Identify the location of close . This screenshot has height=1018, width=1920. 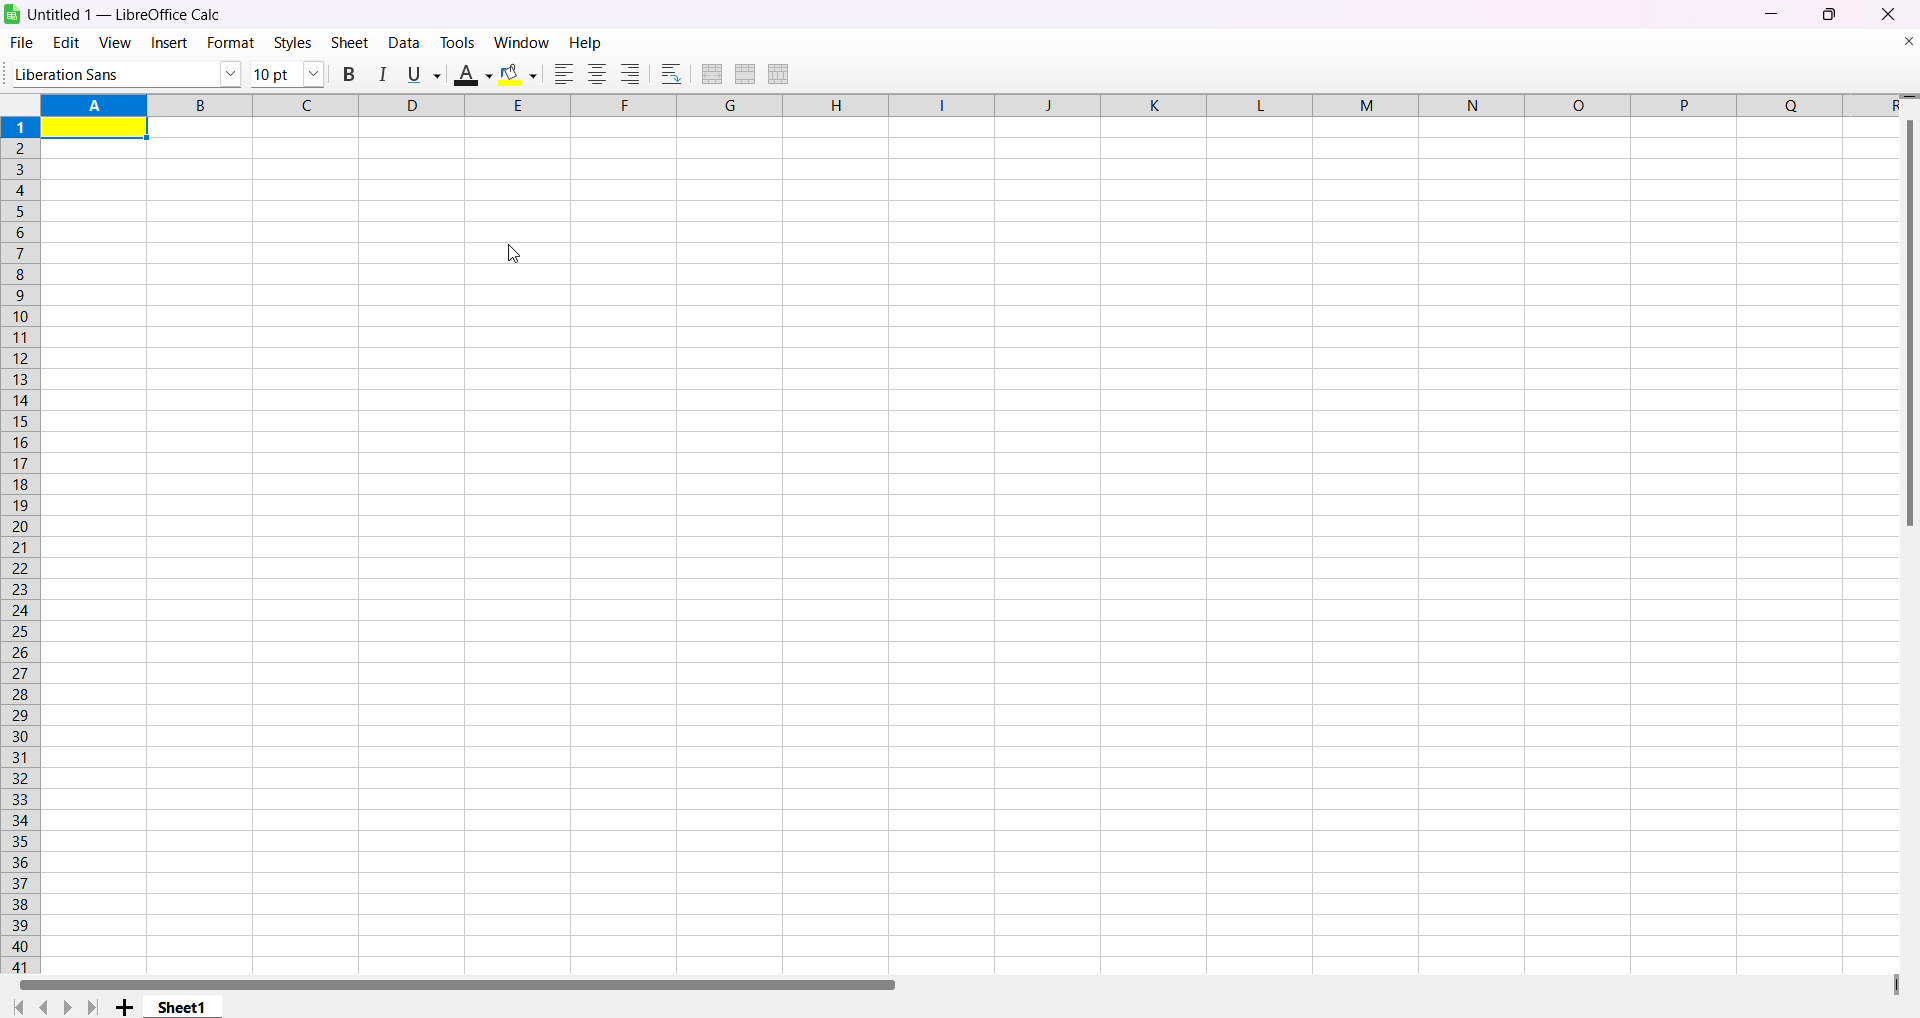
(1888, 15).